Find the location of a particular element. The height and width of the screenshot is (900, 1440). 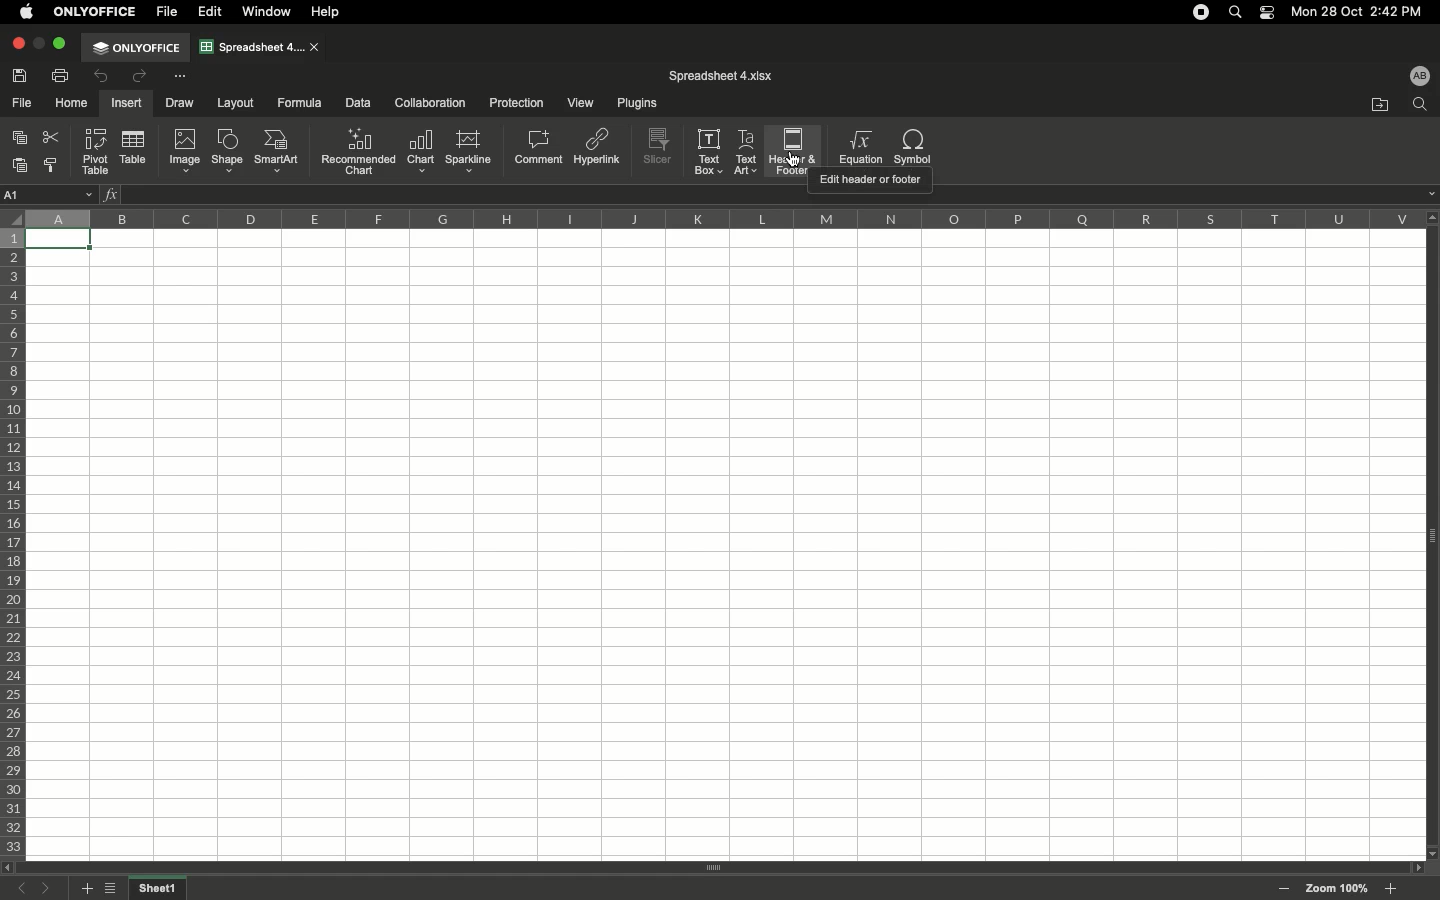

Selected cell is located at coordinates (60, 241).